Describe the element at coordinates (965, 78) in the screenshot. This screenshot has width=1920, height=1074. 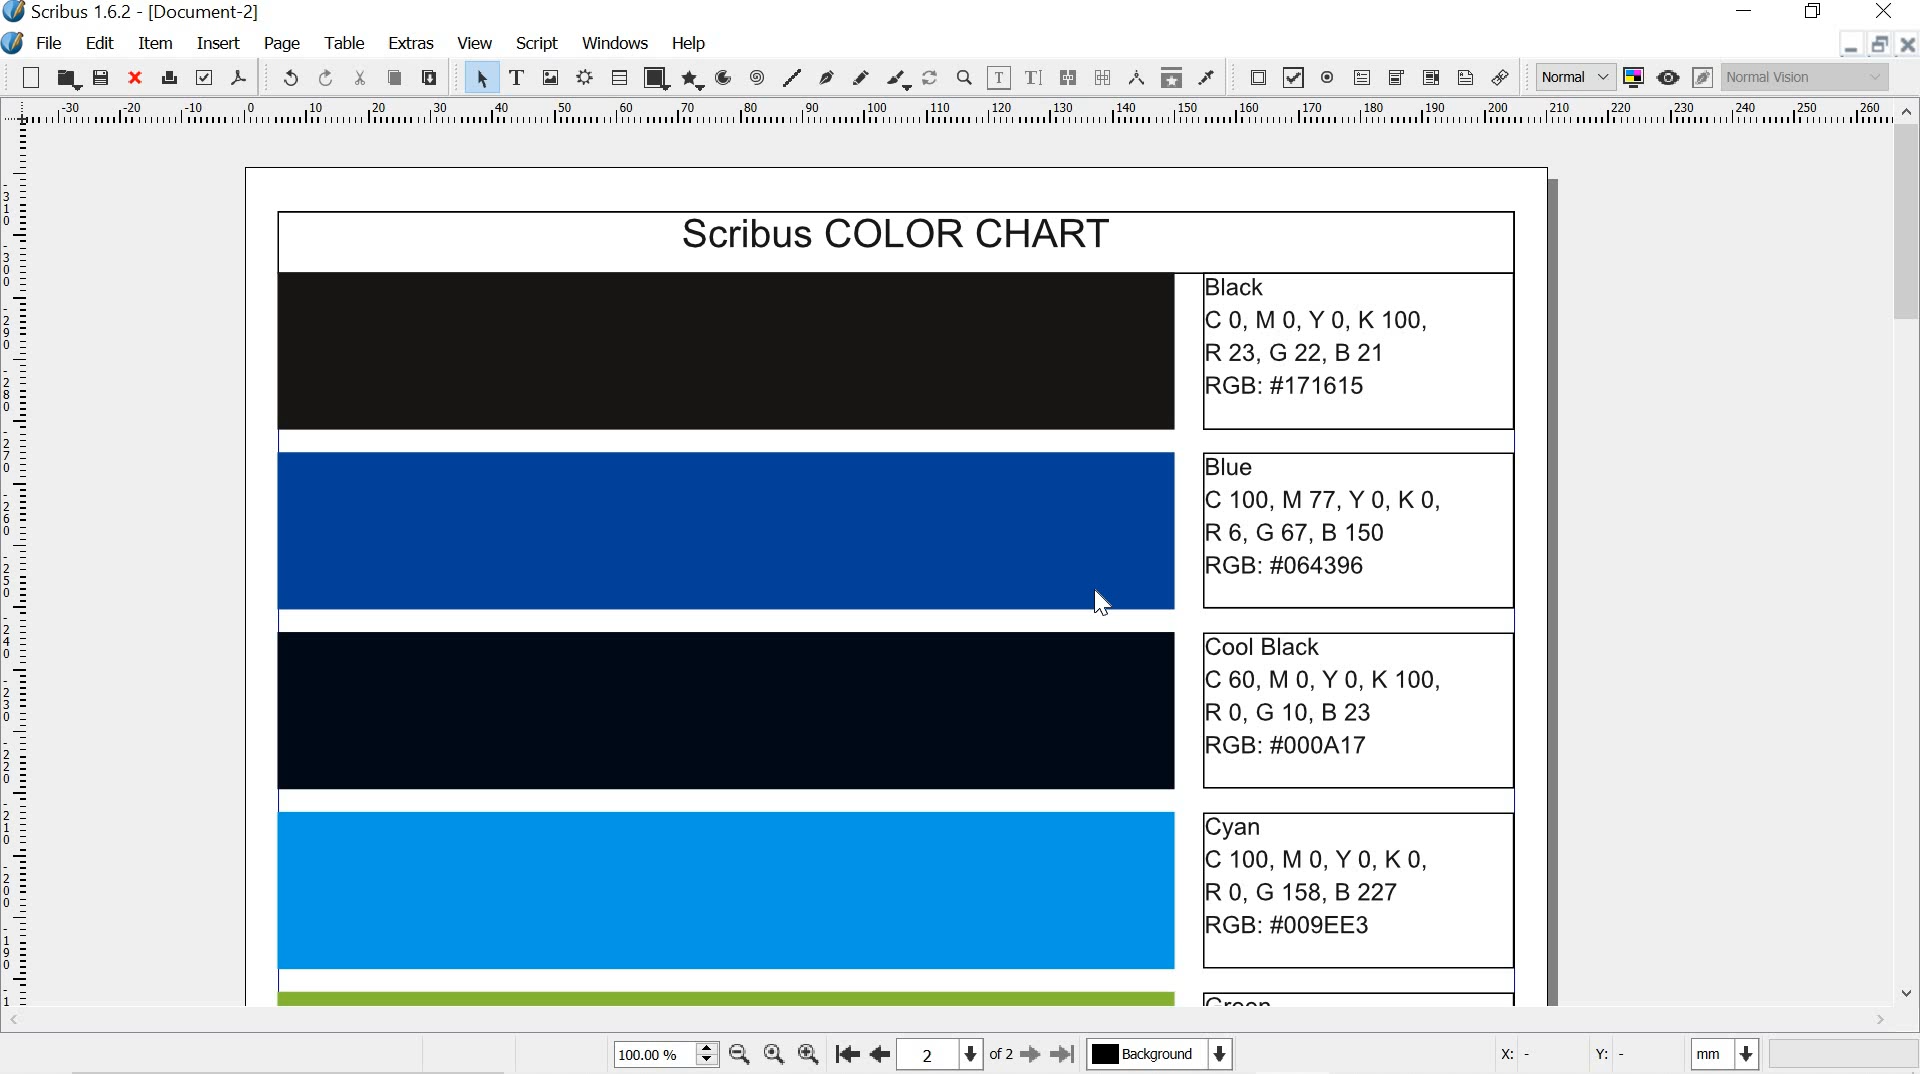
I see `zoom in or out` at that location.